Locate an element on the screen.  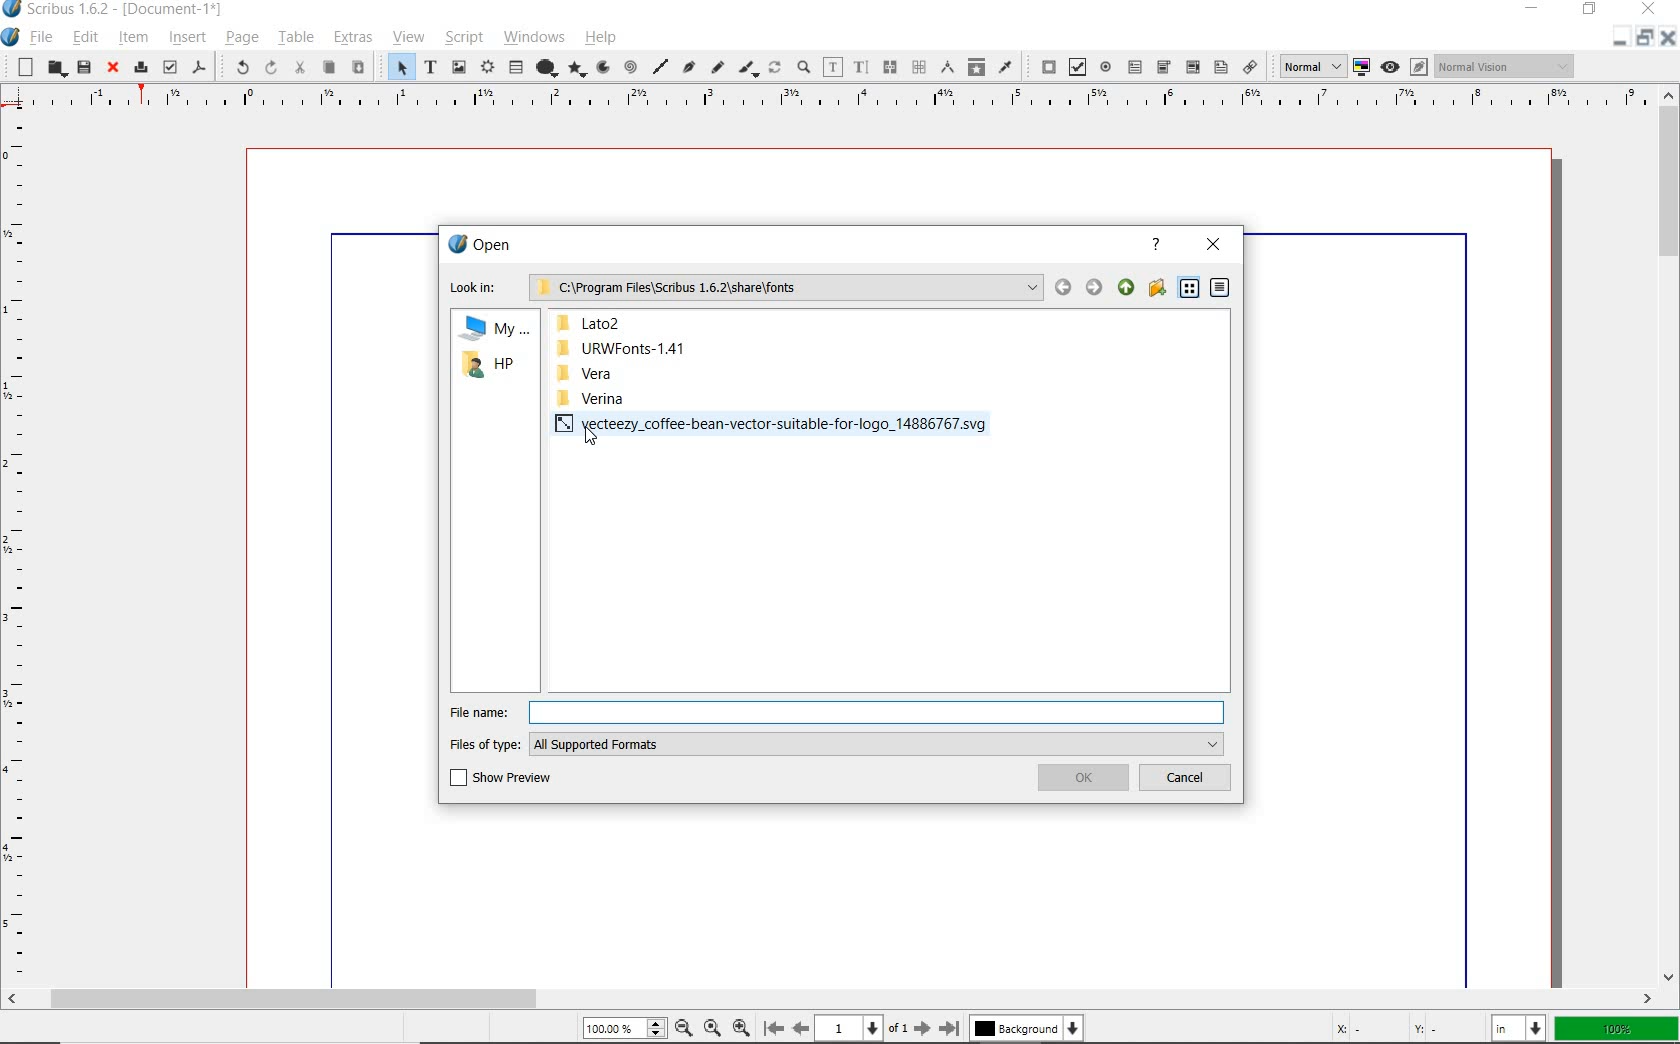
Close is located at coordinates (1670, 37).